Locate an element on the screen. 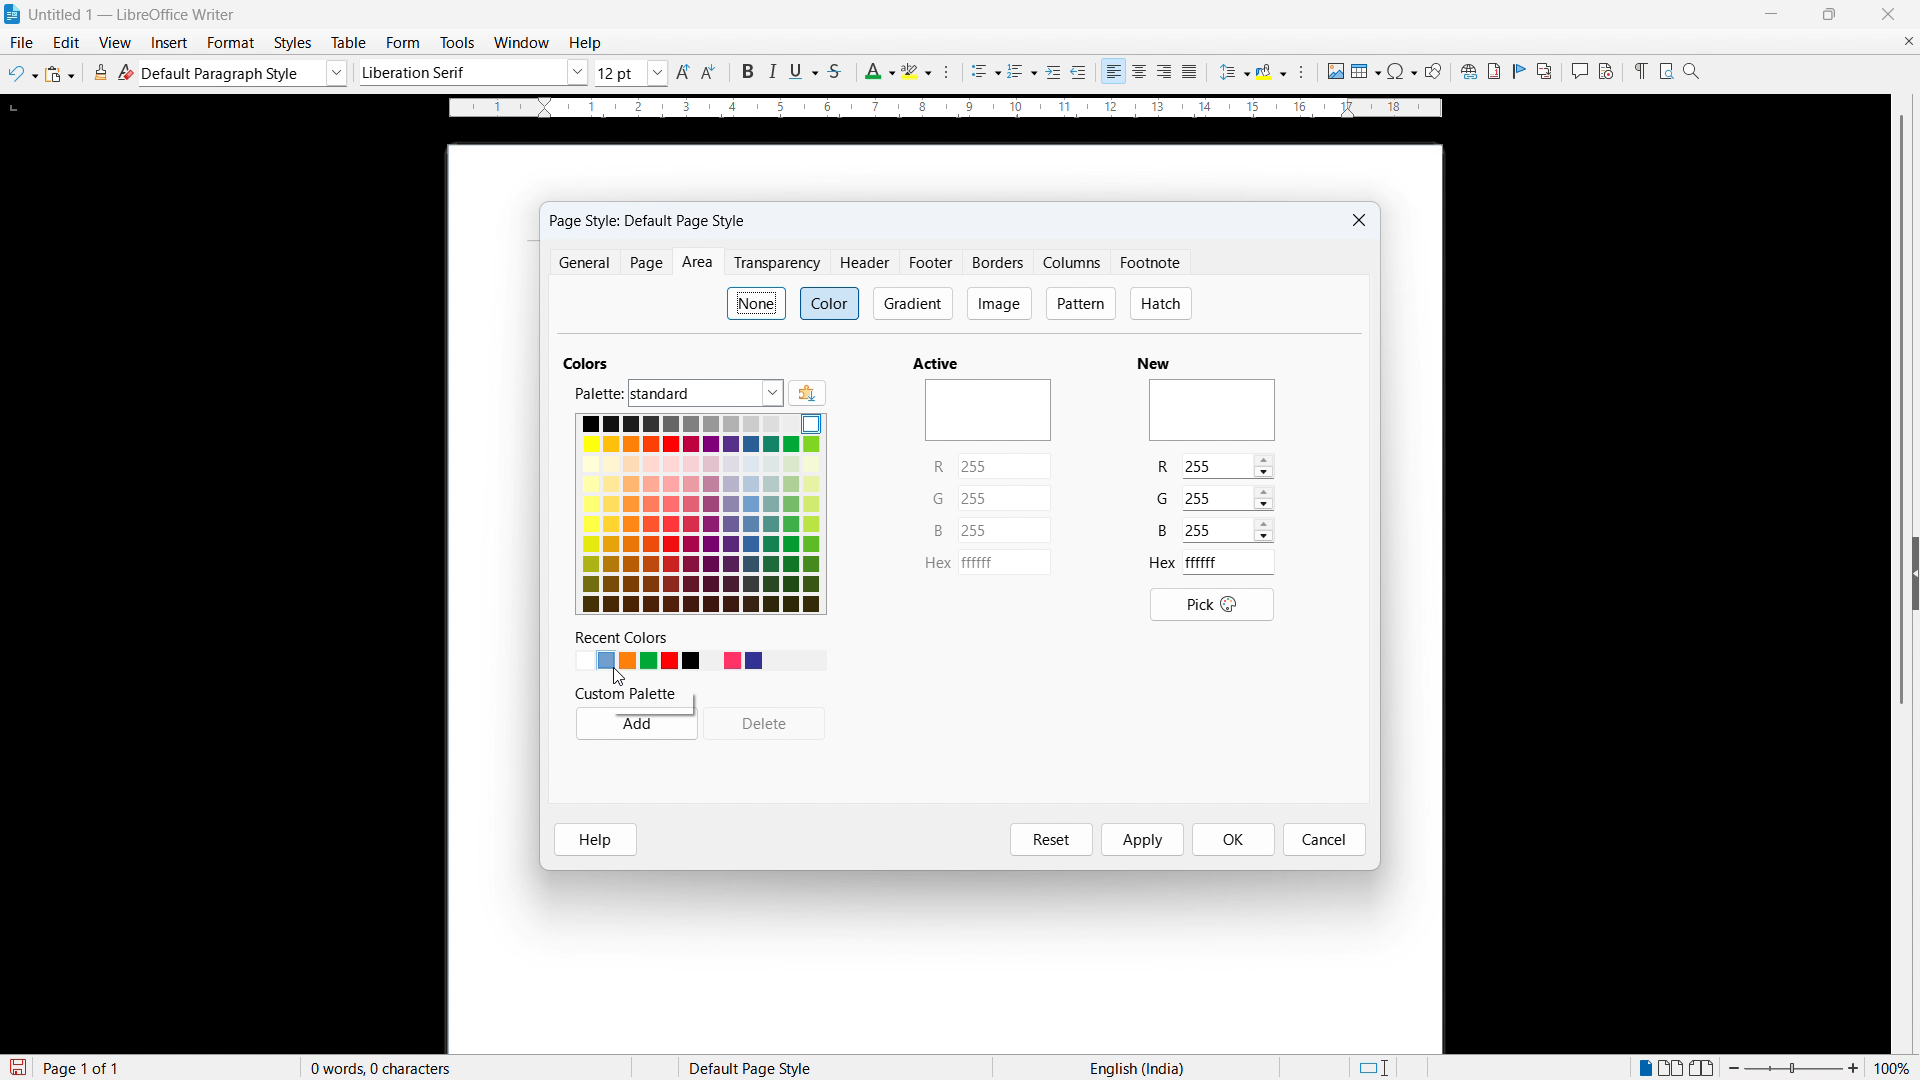 The image size is (1920, 1080). G is located at coordinates (1163, 498).